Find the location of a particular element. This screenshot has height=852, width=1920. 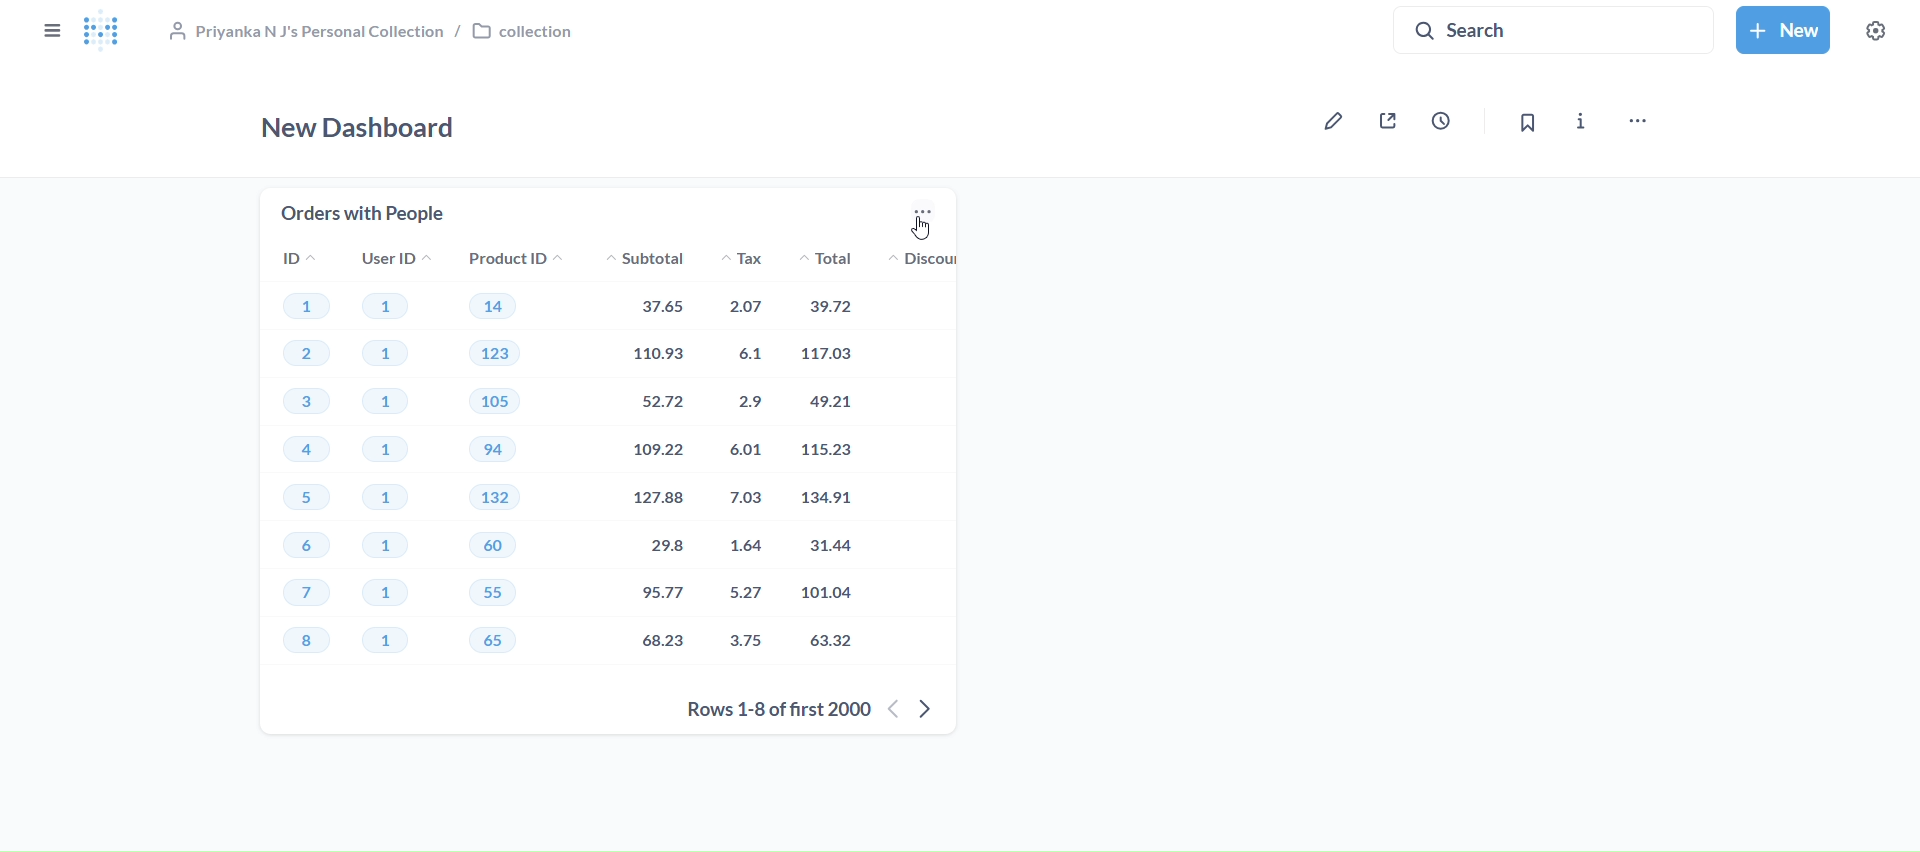

info is located at coordinates (1582, 124).